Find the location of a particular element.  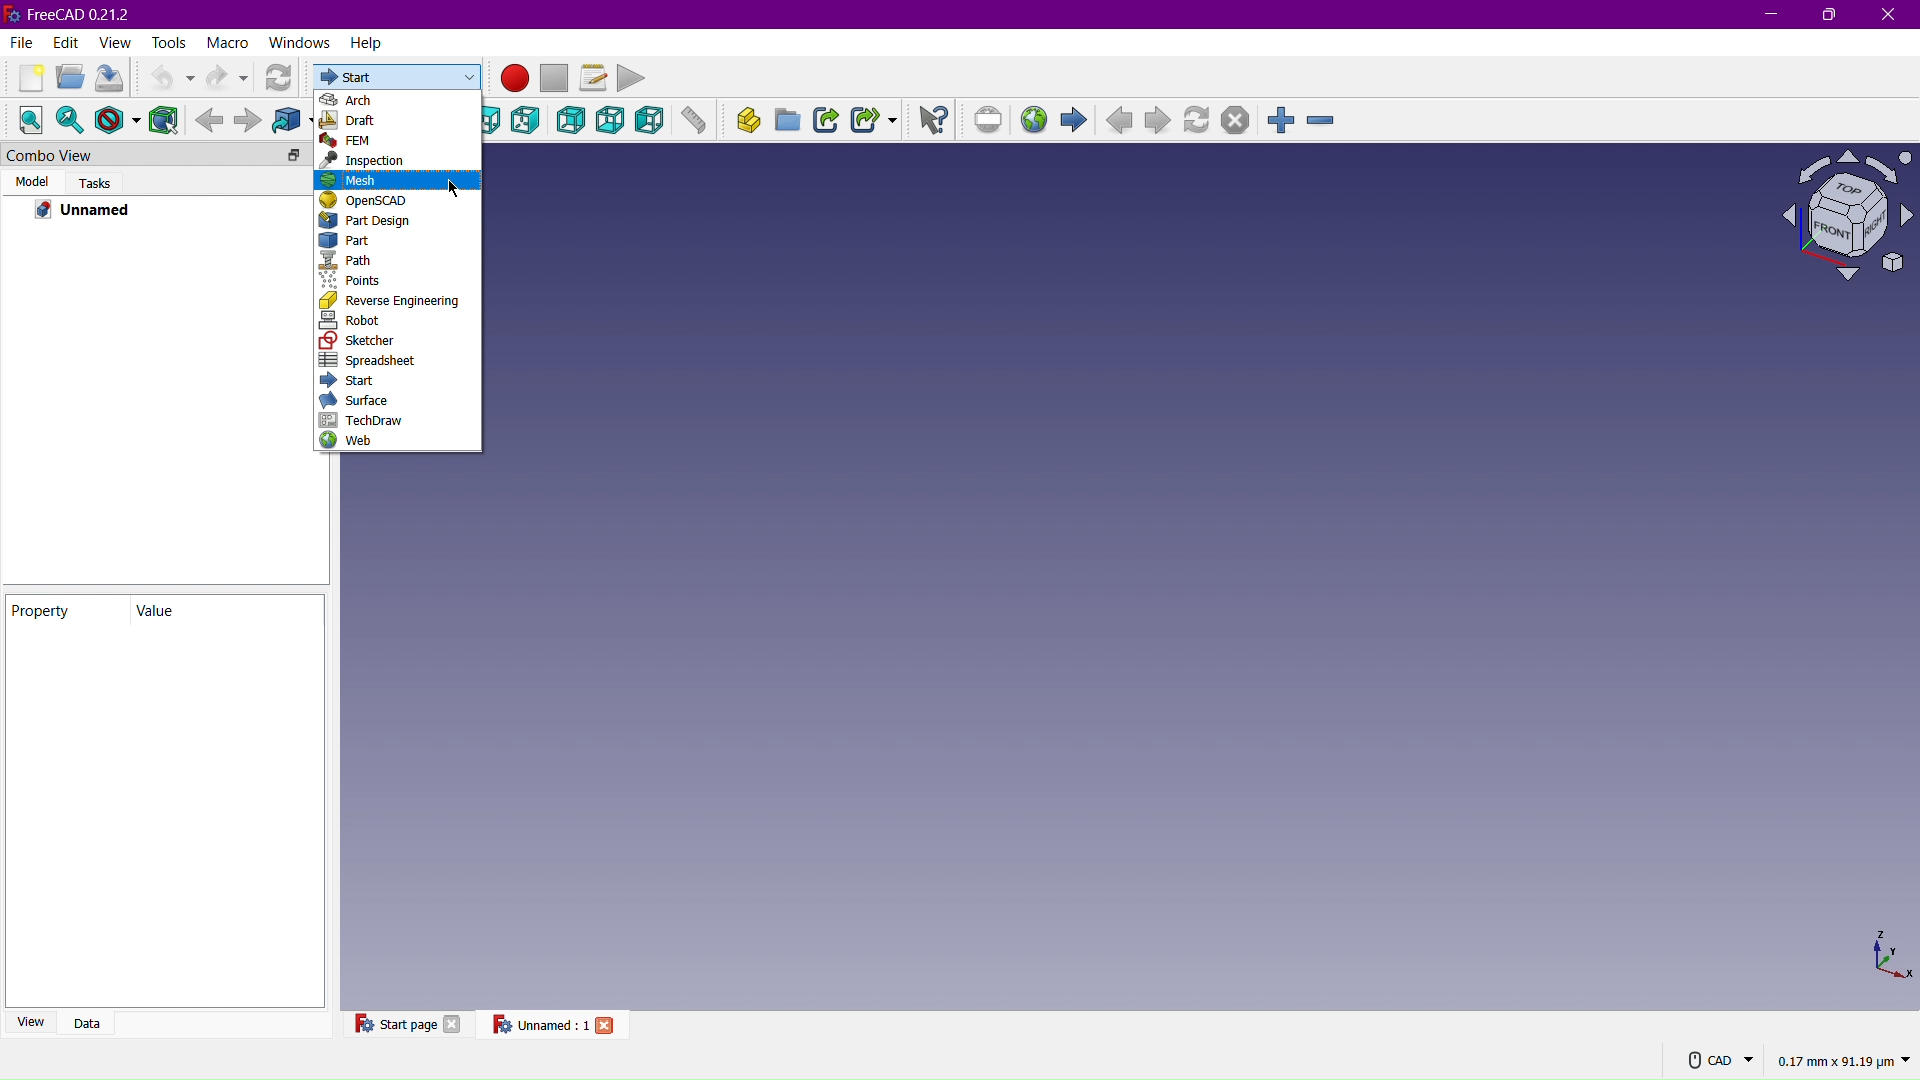

Minimize is located at coordinates (1769, 14).